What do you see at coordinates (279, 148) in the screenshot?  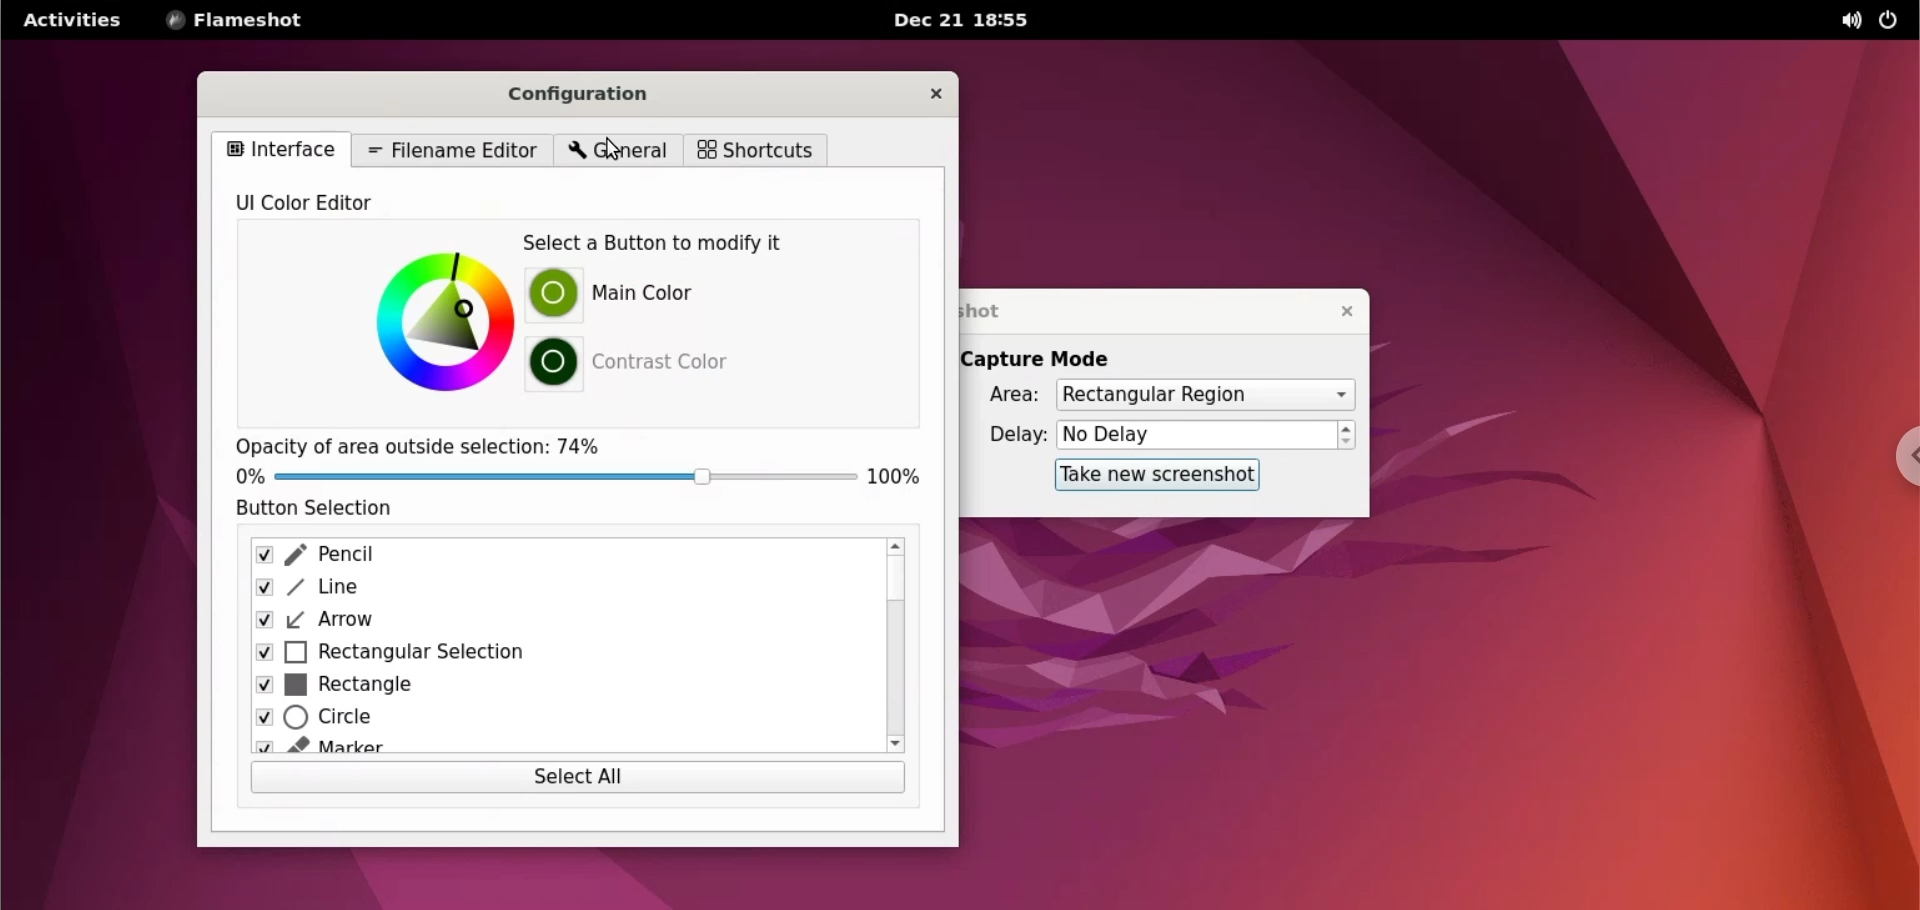 I see `interface` at bounding box center [279, 148].